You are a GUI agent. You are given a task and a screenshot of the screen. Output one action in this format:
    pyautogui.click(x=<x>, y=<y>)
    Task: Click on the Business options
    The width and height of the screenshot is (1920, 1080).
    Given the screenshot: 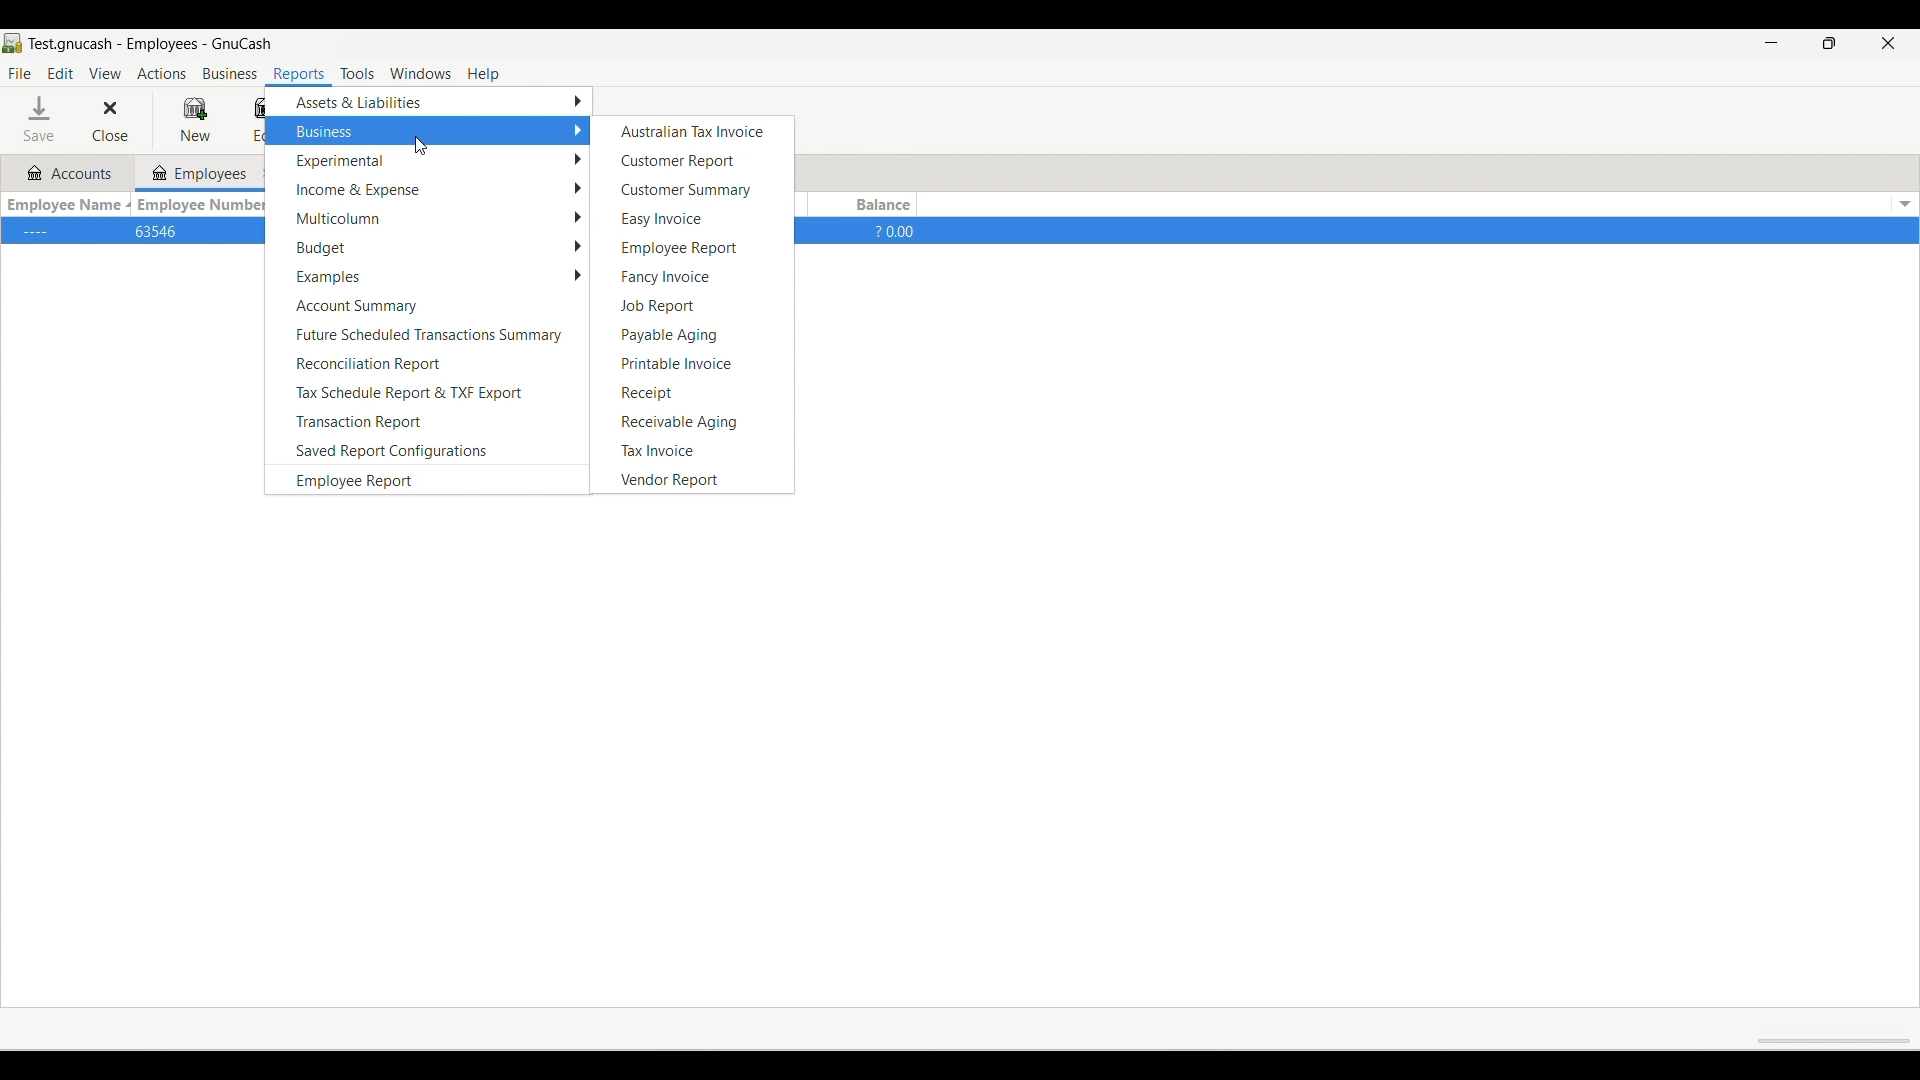 What is the action you would take?
    pyautogui.click(x=429, y=129)
    